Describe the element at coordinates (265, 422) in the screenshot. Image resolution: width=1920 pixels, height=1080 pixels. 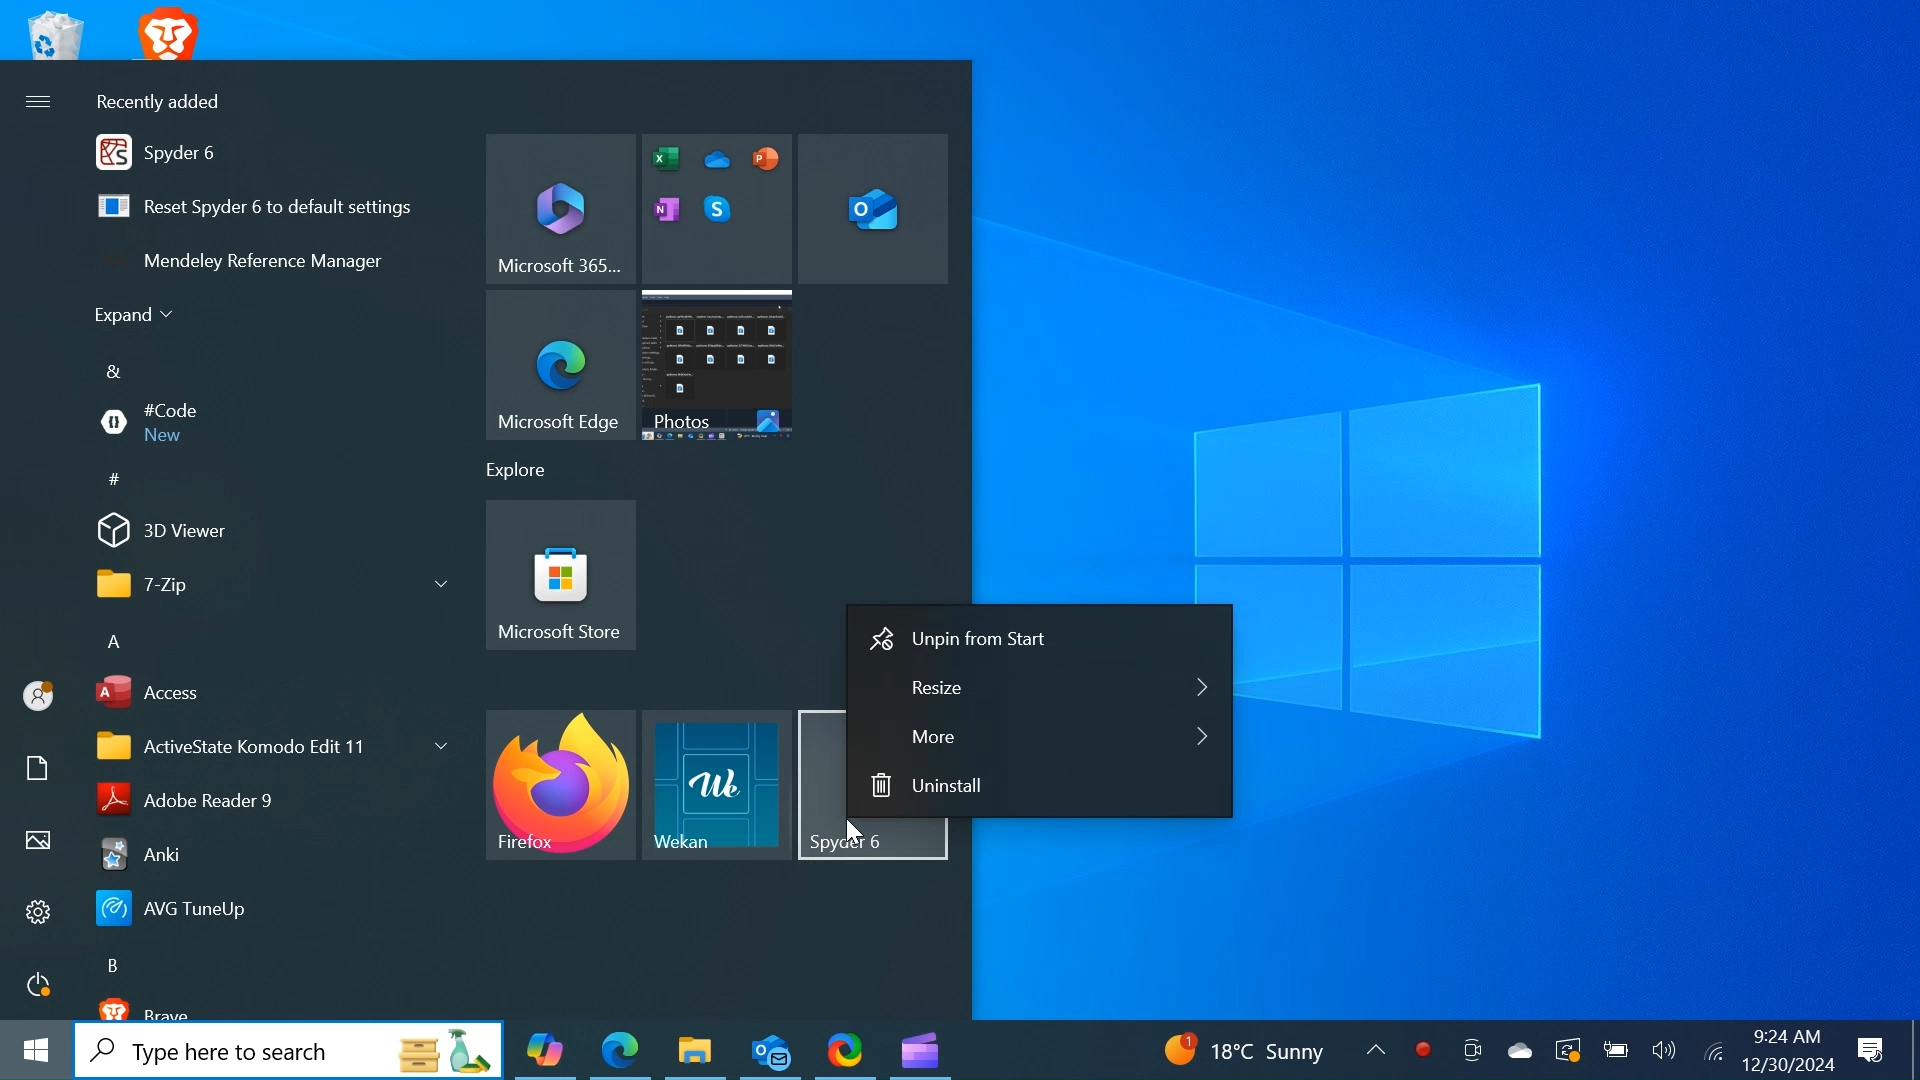
I see `#Code` at that location.